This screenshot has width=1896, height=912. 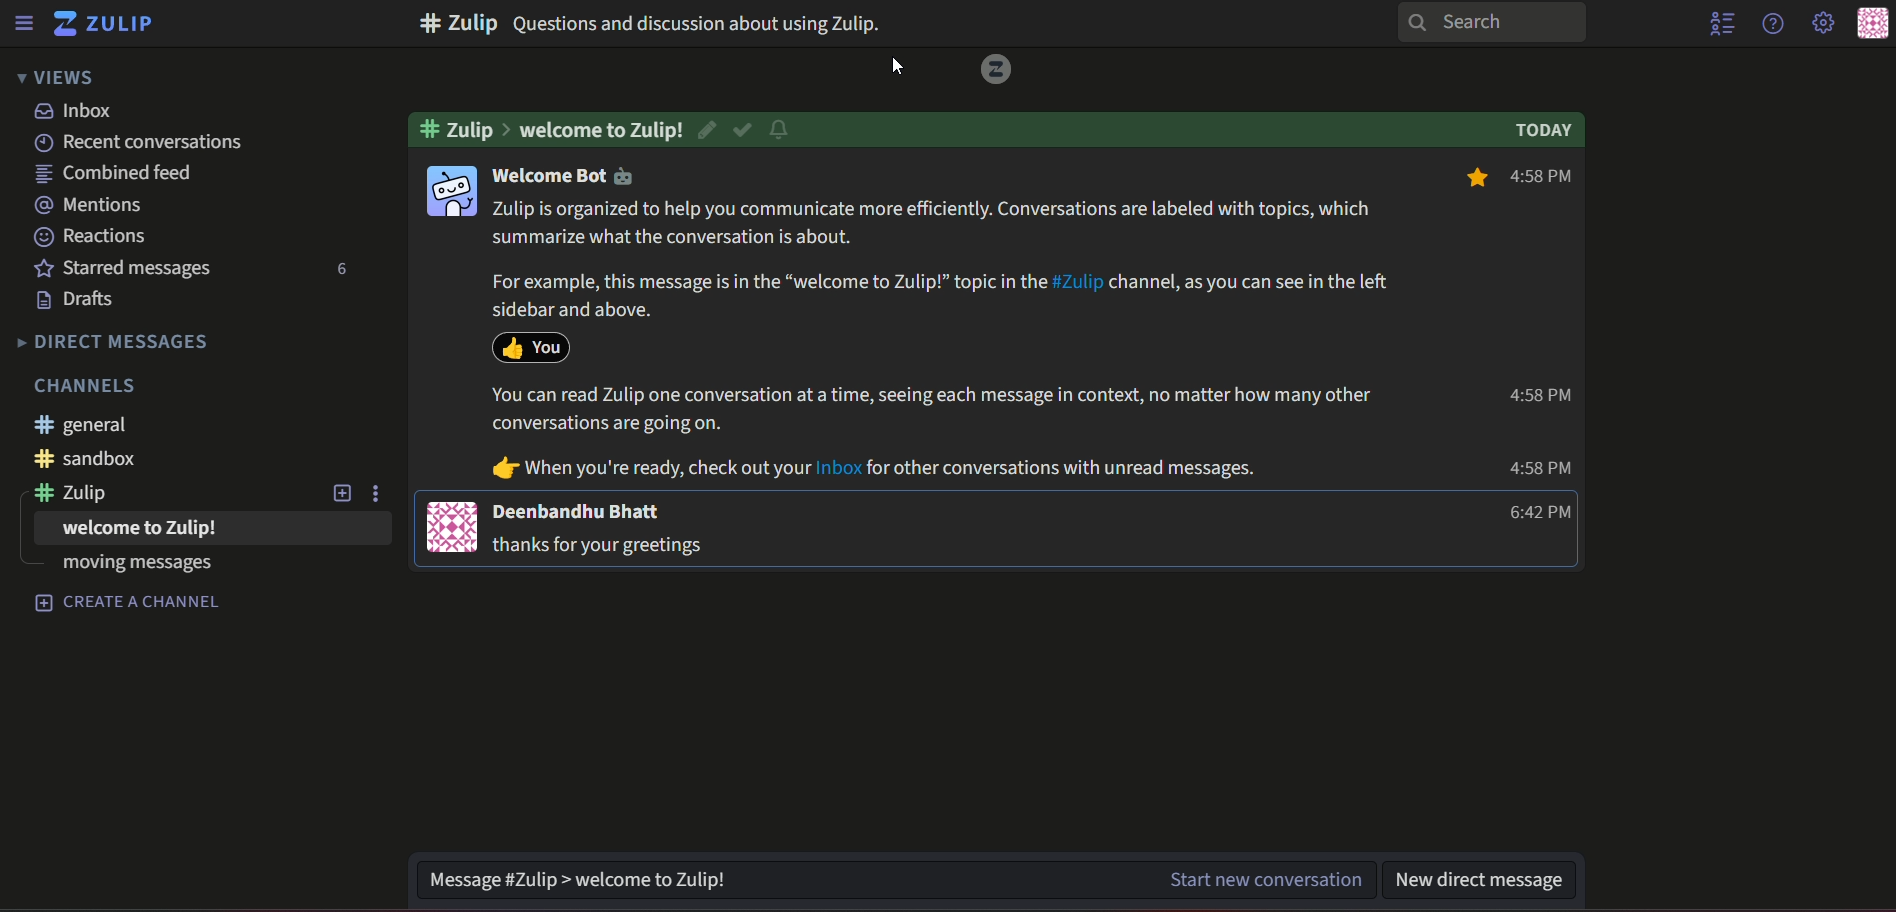 I want to click on user list, so click(x=1723, y=25).